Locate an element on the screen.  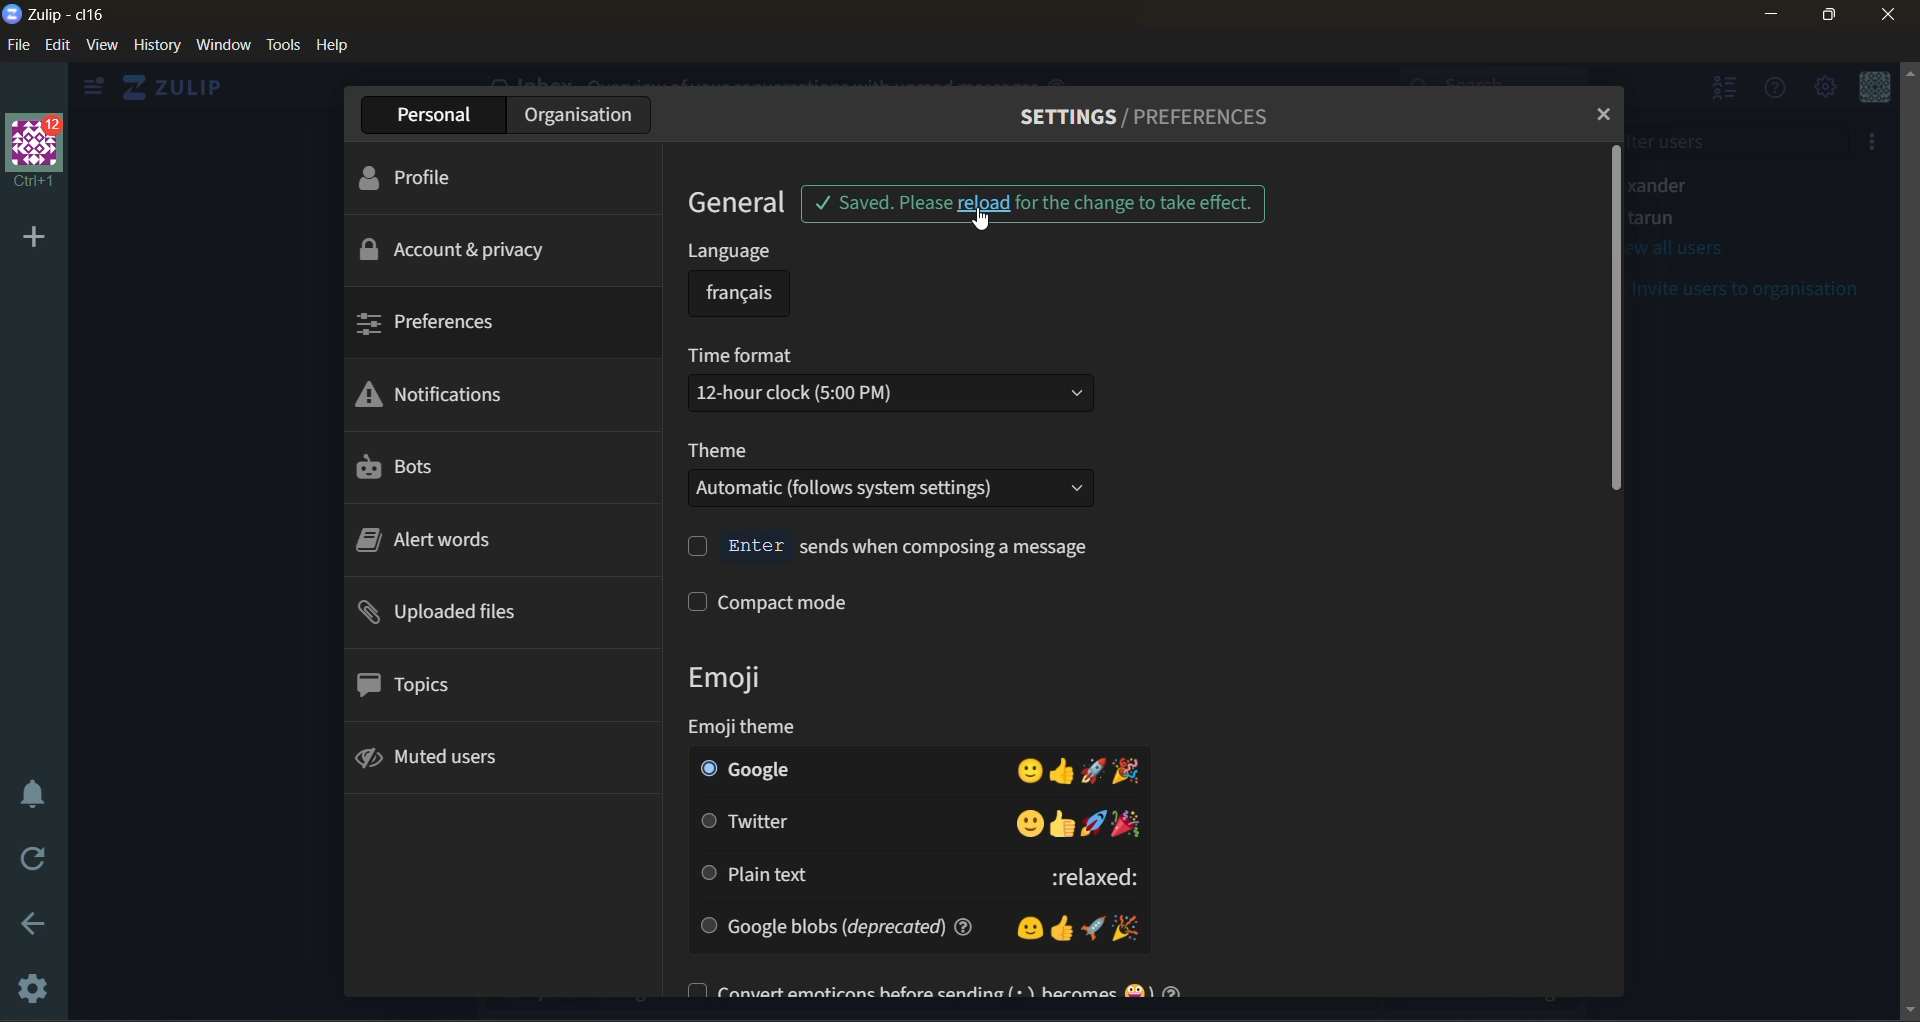
file is located at coordinates (17, 46).